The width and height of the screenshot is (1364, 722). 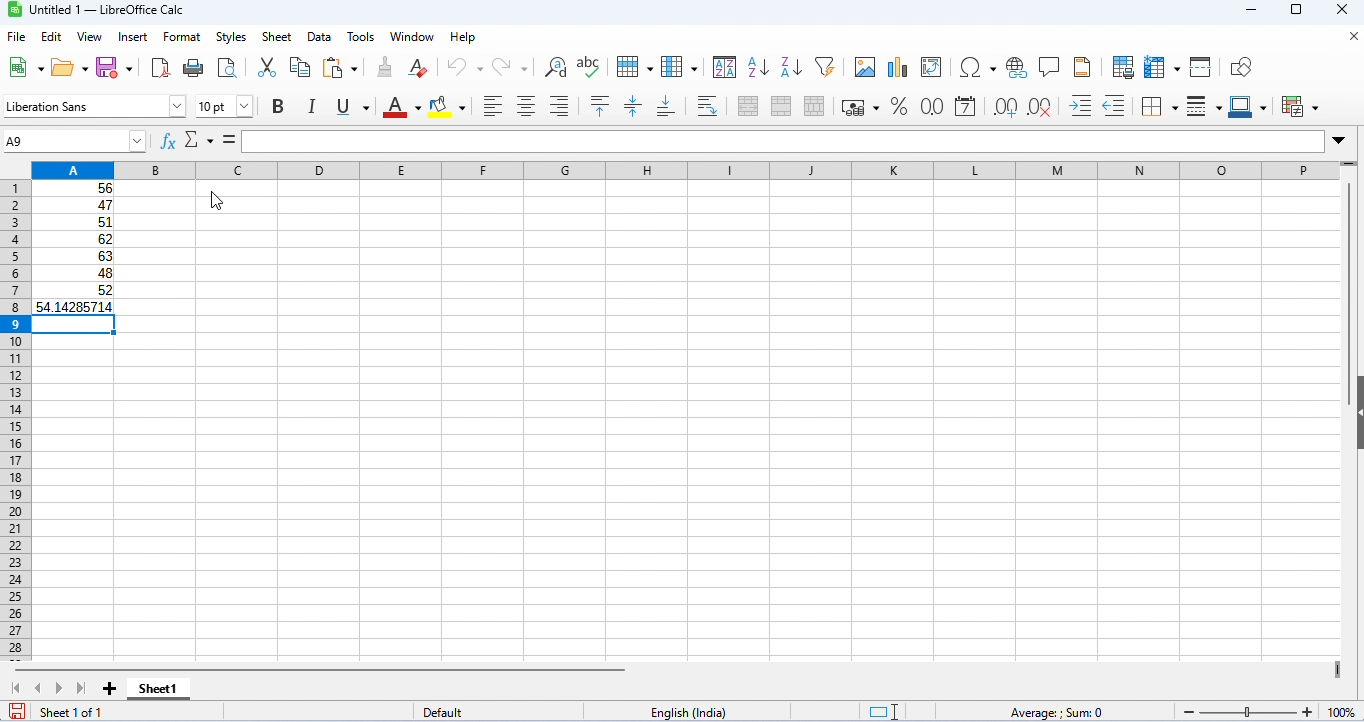 I want to click on default, so click(x=448, y=713).